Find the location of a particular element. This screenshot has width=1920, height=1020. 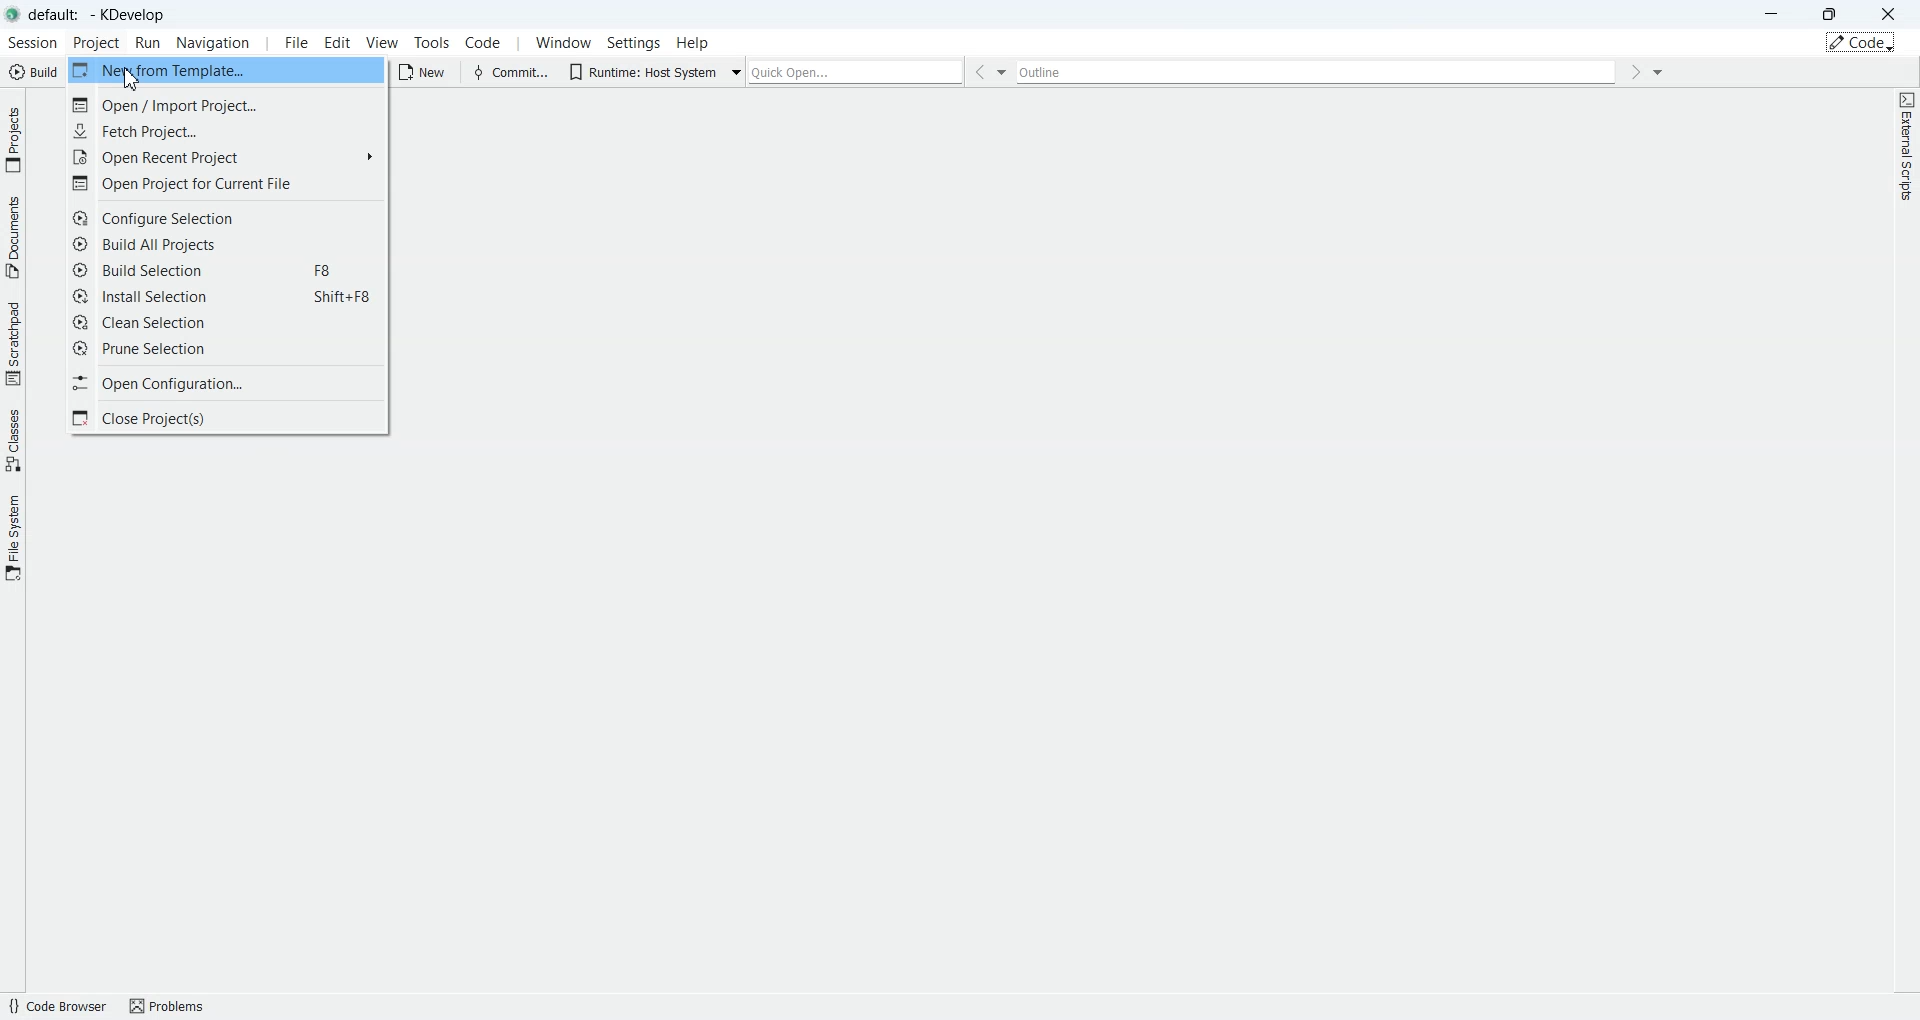

Commit is located at coordinates (509, 71).